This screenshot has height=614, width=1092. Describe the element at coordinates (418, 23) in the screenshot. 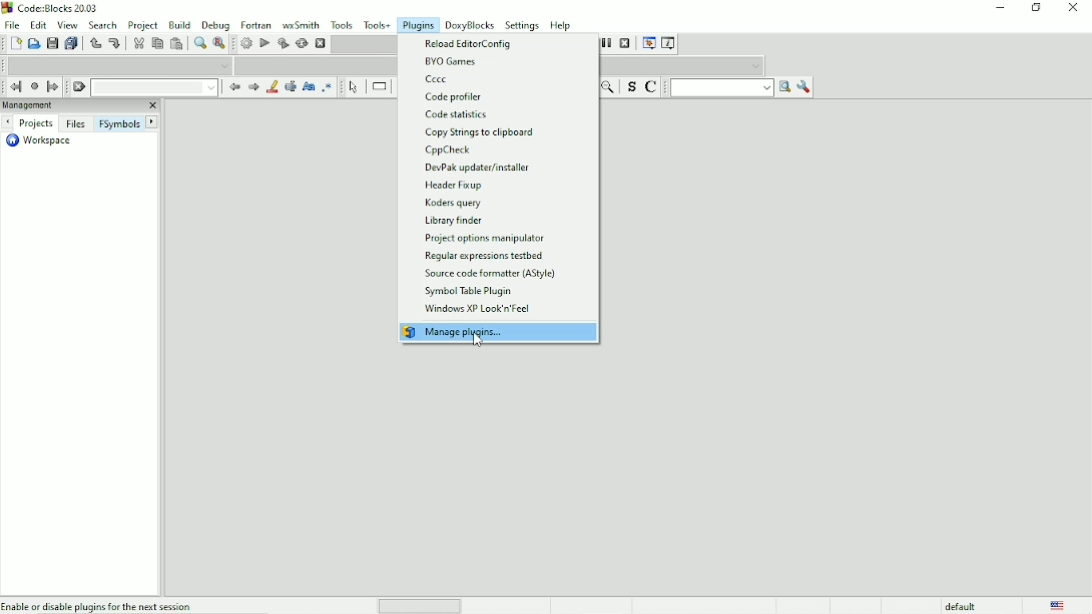

I see `Plugins` at that location.